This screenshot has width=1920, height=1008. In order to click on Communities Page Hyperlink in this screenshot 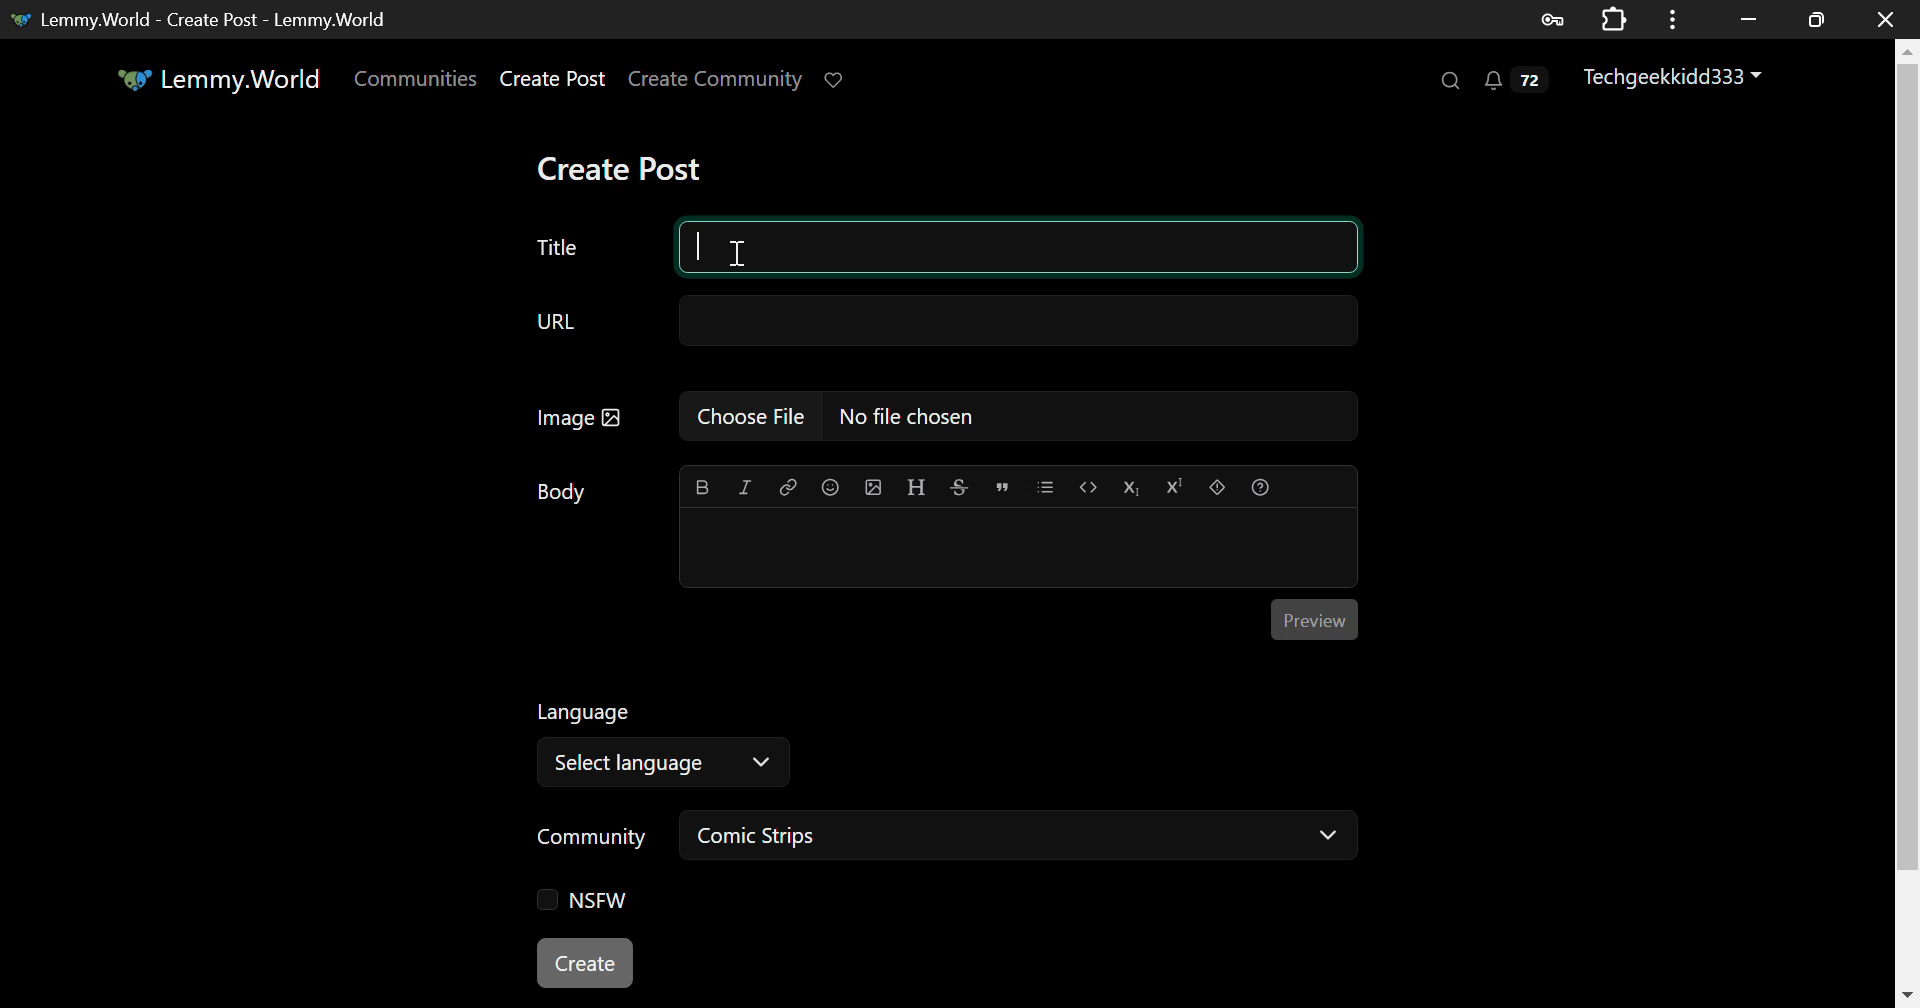, I will do `click(415, 78)`.